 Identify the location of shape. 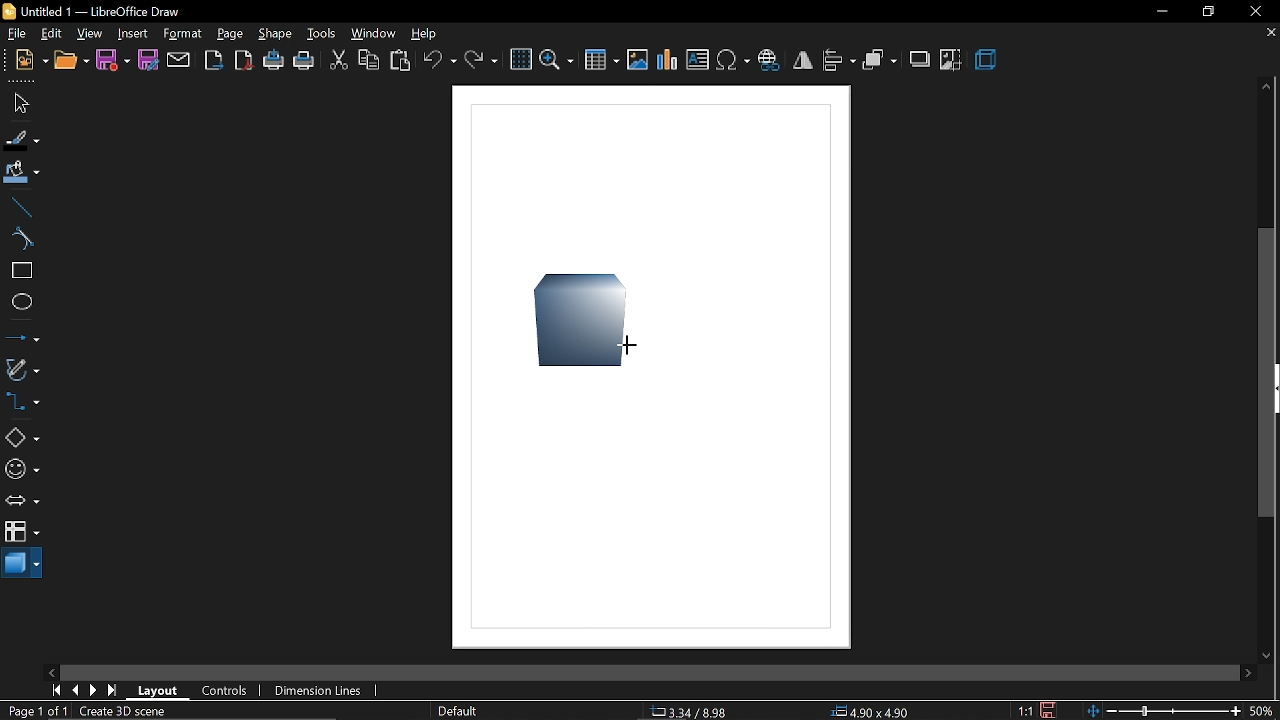
(276, 34).